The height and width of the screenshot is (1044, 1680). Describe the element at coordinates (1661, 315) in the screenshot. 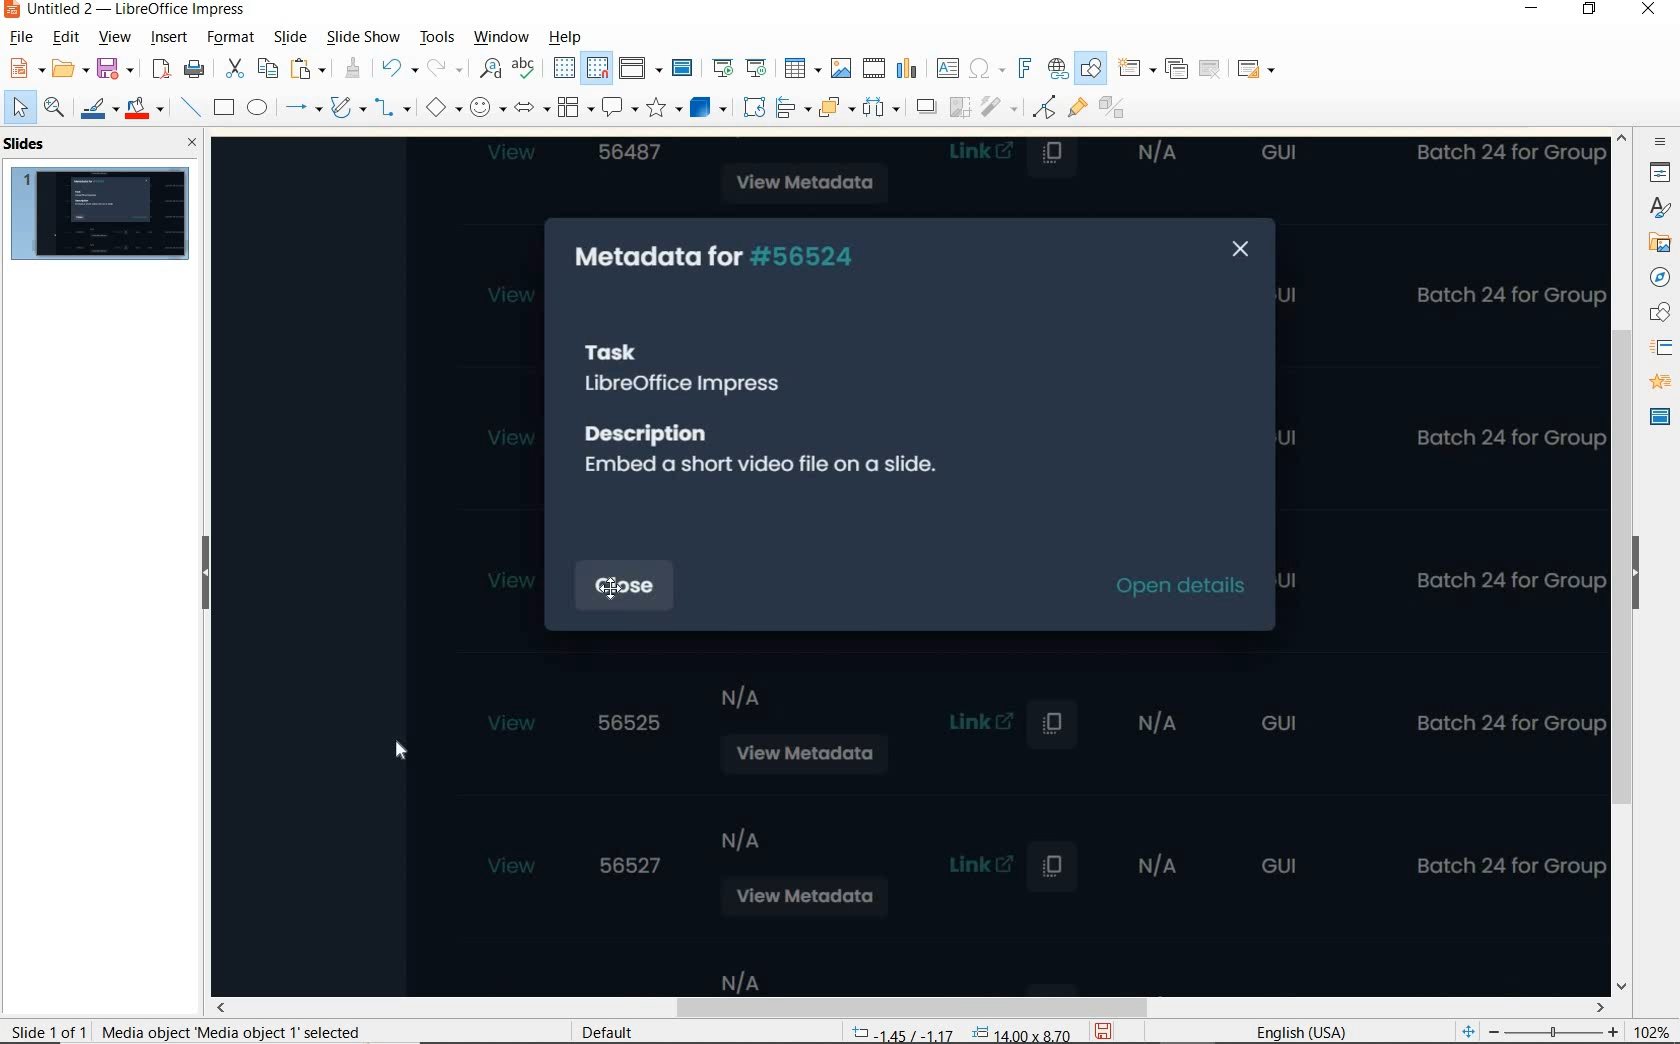

I see `SHAPE` at that location.